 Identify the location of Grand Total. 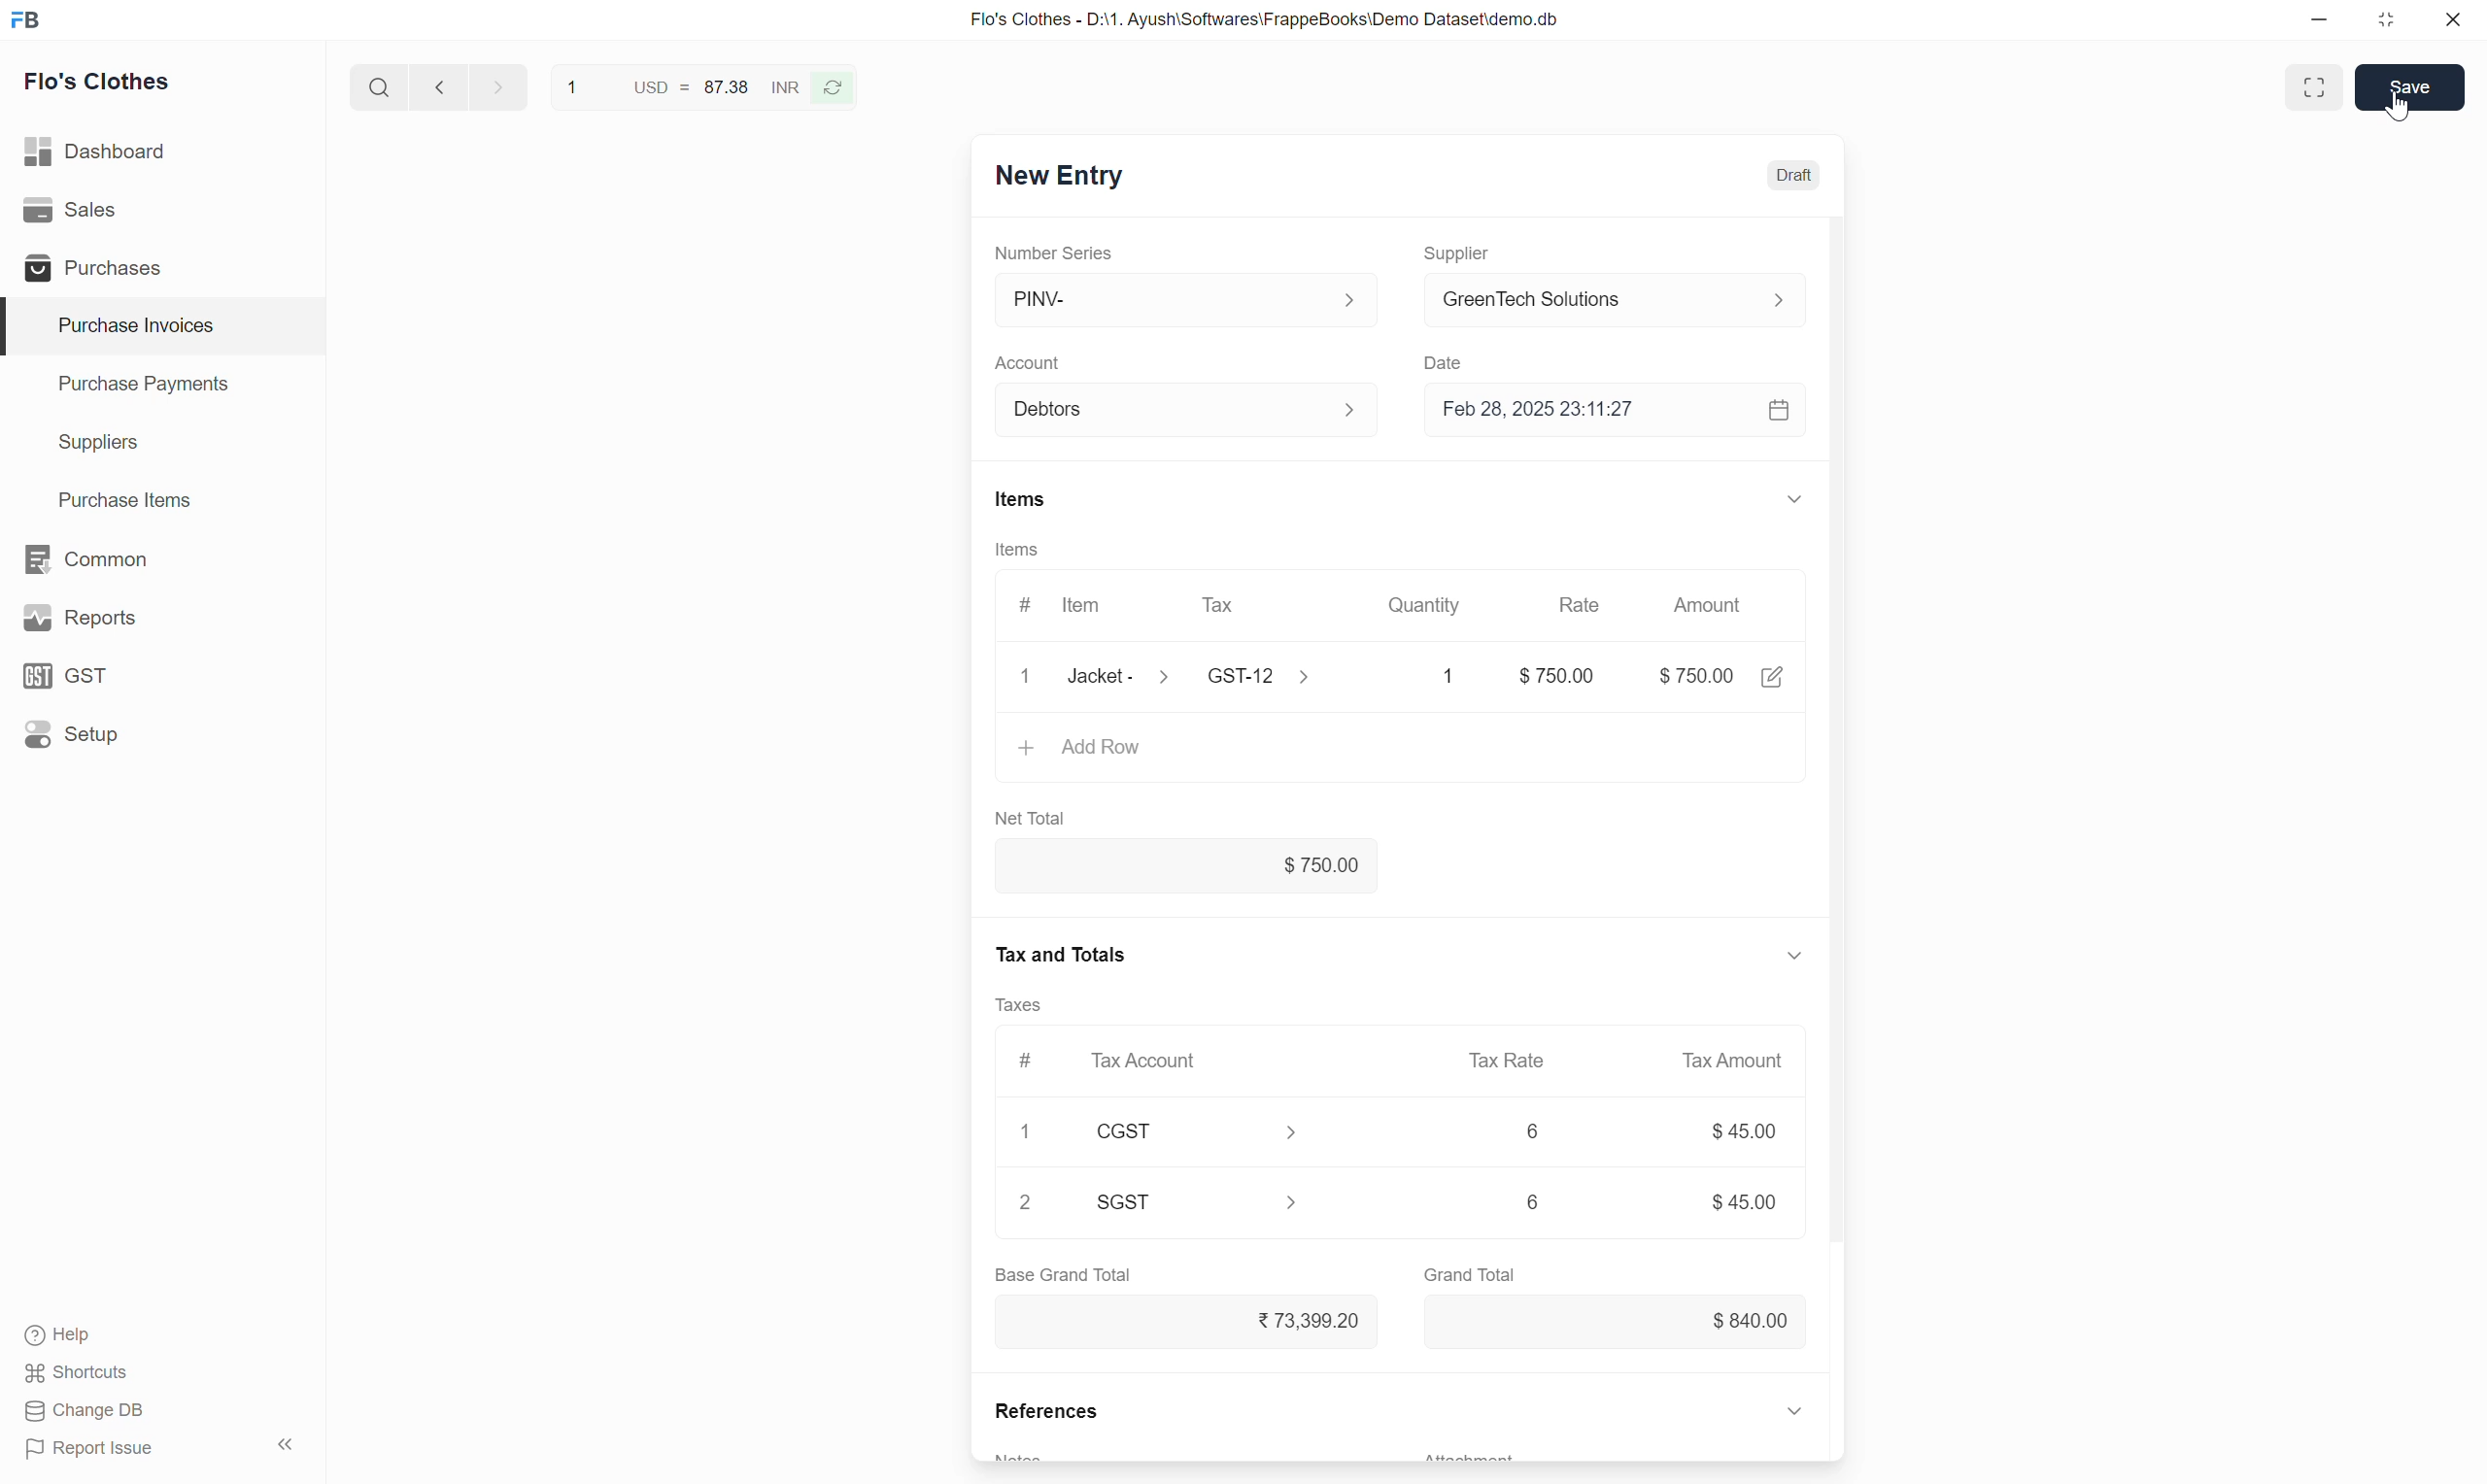
(1470, 1275).